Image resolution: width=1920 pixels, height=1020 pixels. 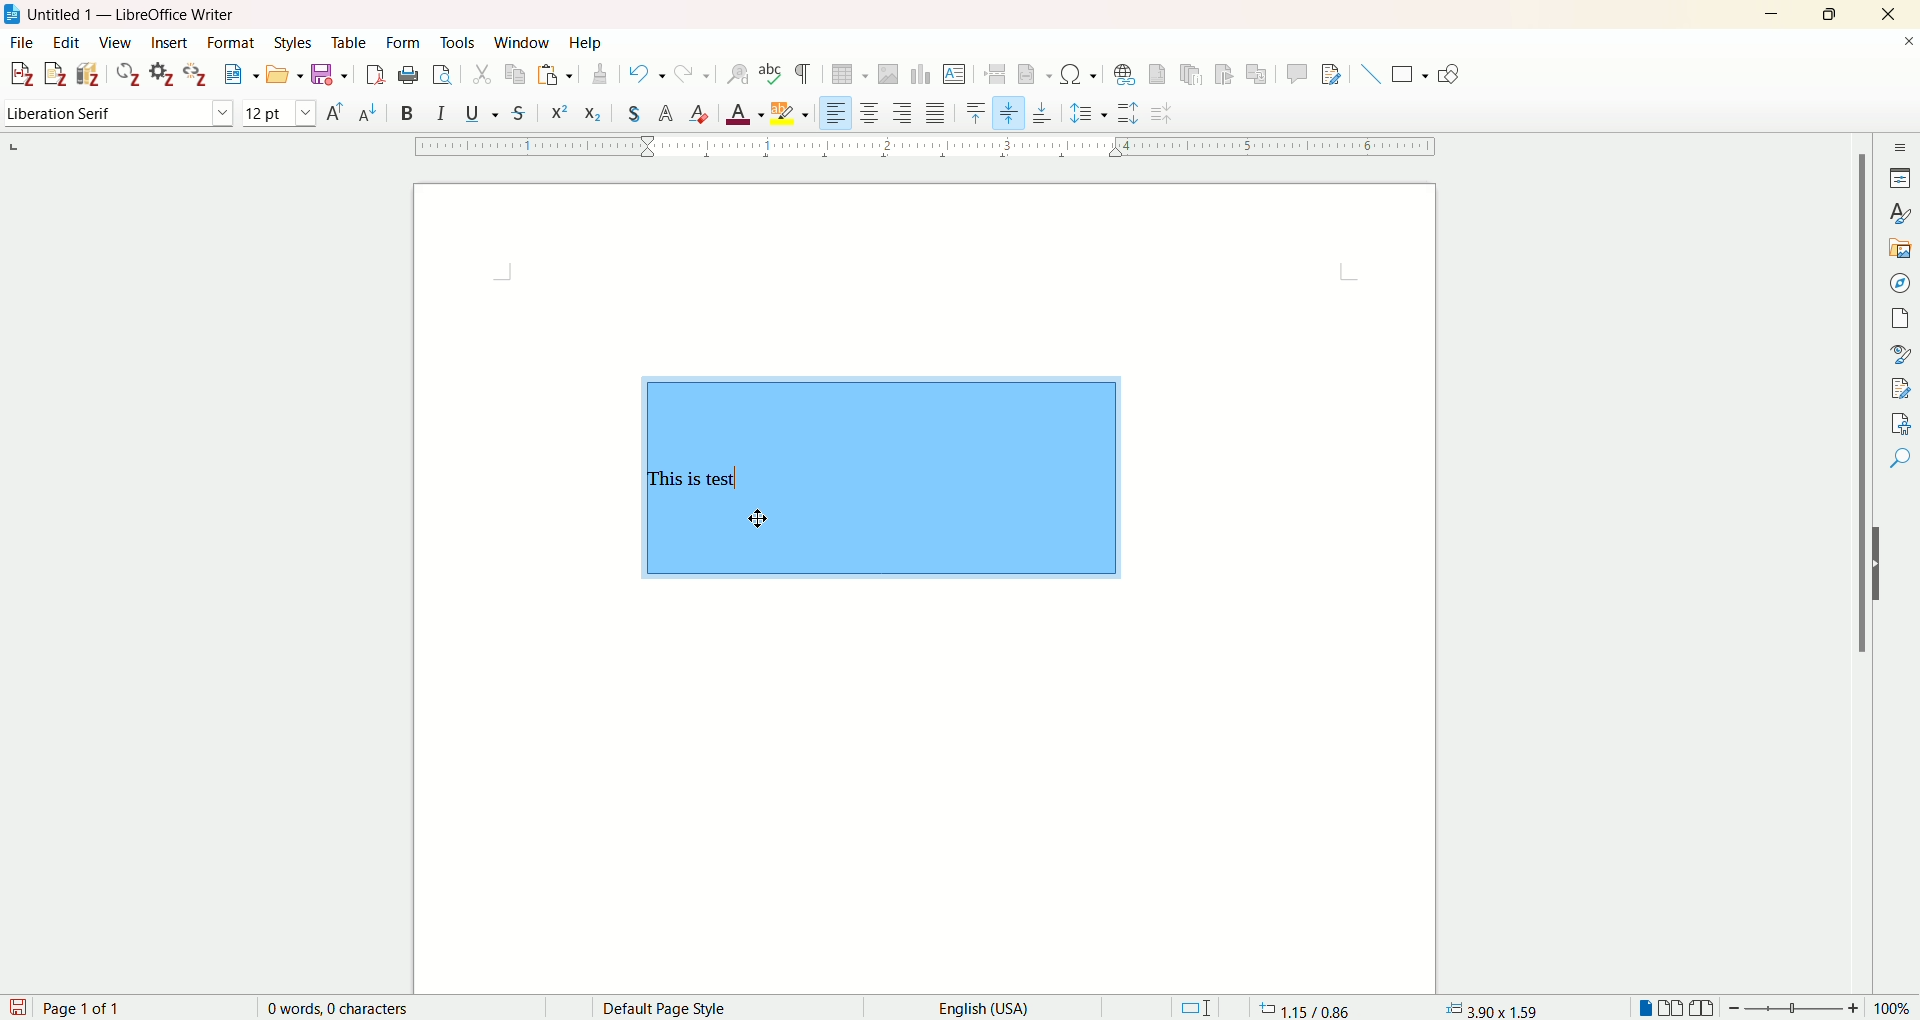 What do you see at coordinates (1410, 74) in the screenshot?
I see `basic shapes` at bounding box center [1410, 74].